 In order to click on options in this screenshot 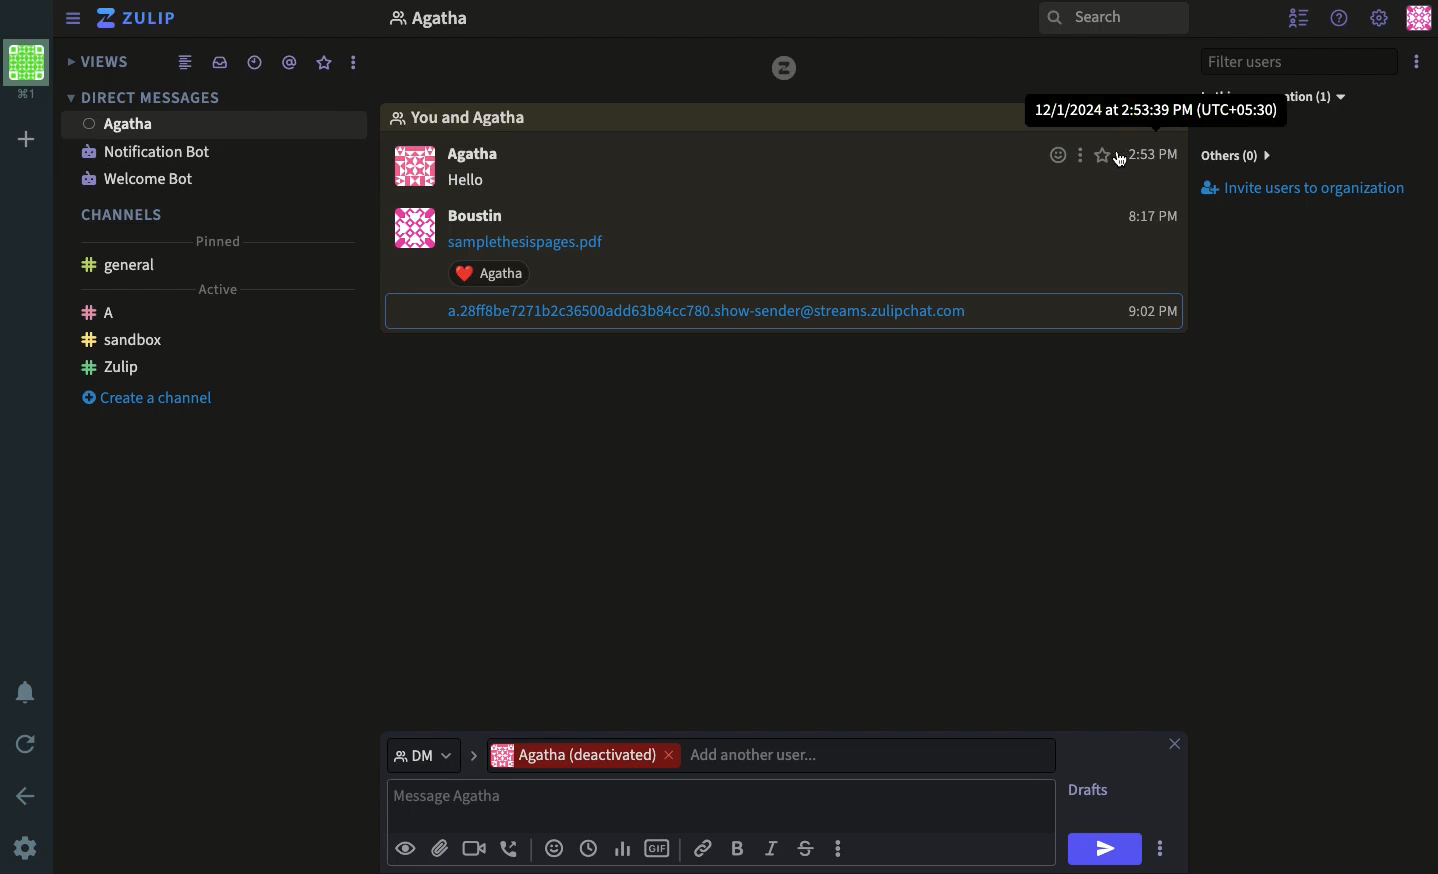, I will do `click(1080, 155)`.